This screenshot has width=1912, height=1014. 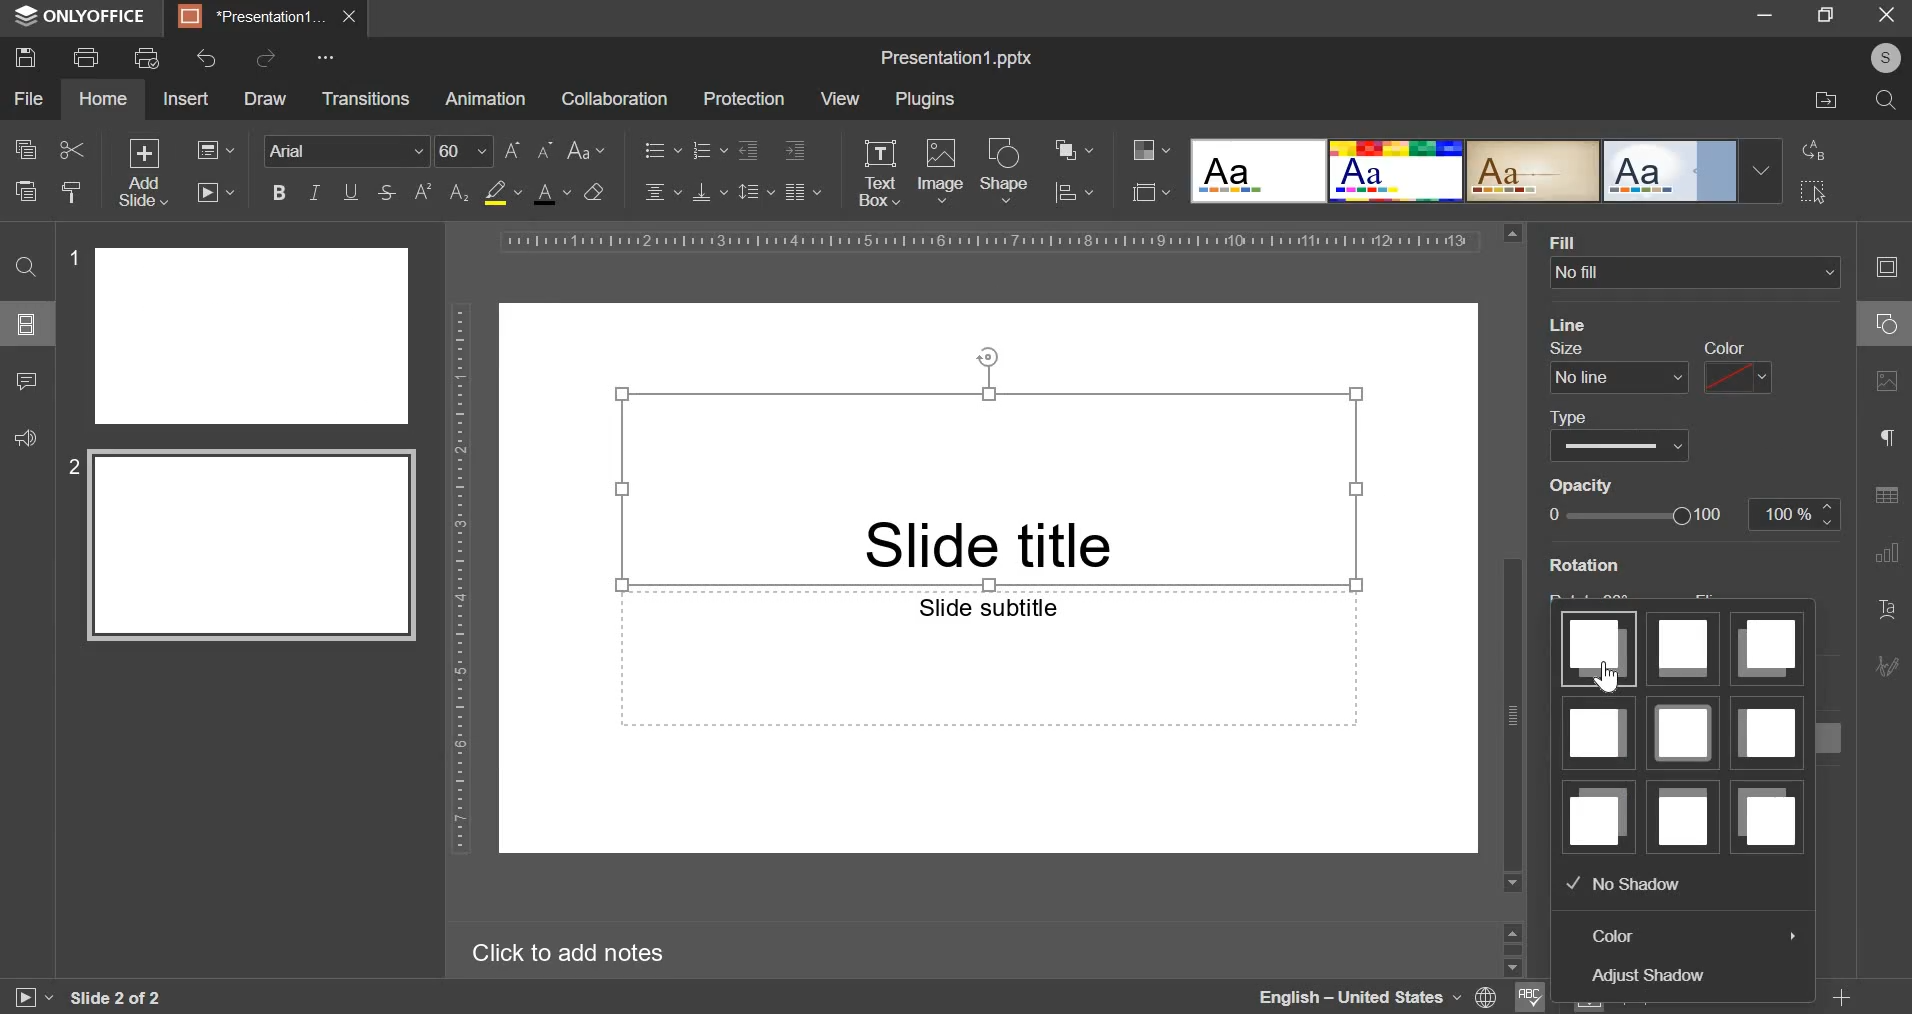 What do you see at coordinates (1682, 732) in the screenshot?
I see `shadow options` at bounding box center [1682, 732].